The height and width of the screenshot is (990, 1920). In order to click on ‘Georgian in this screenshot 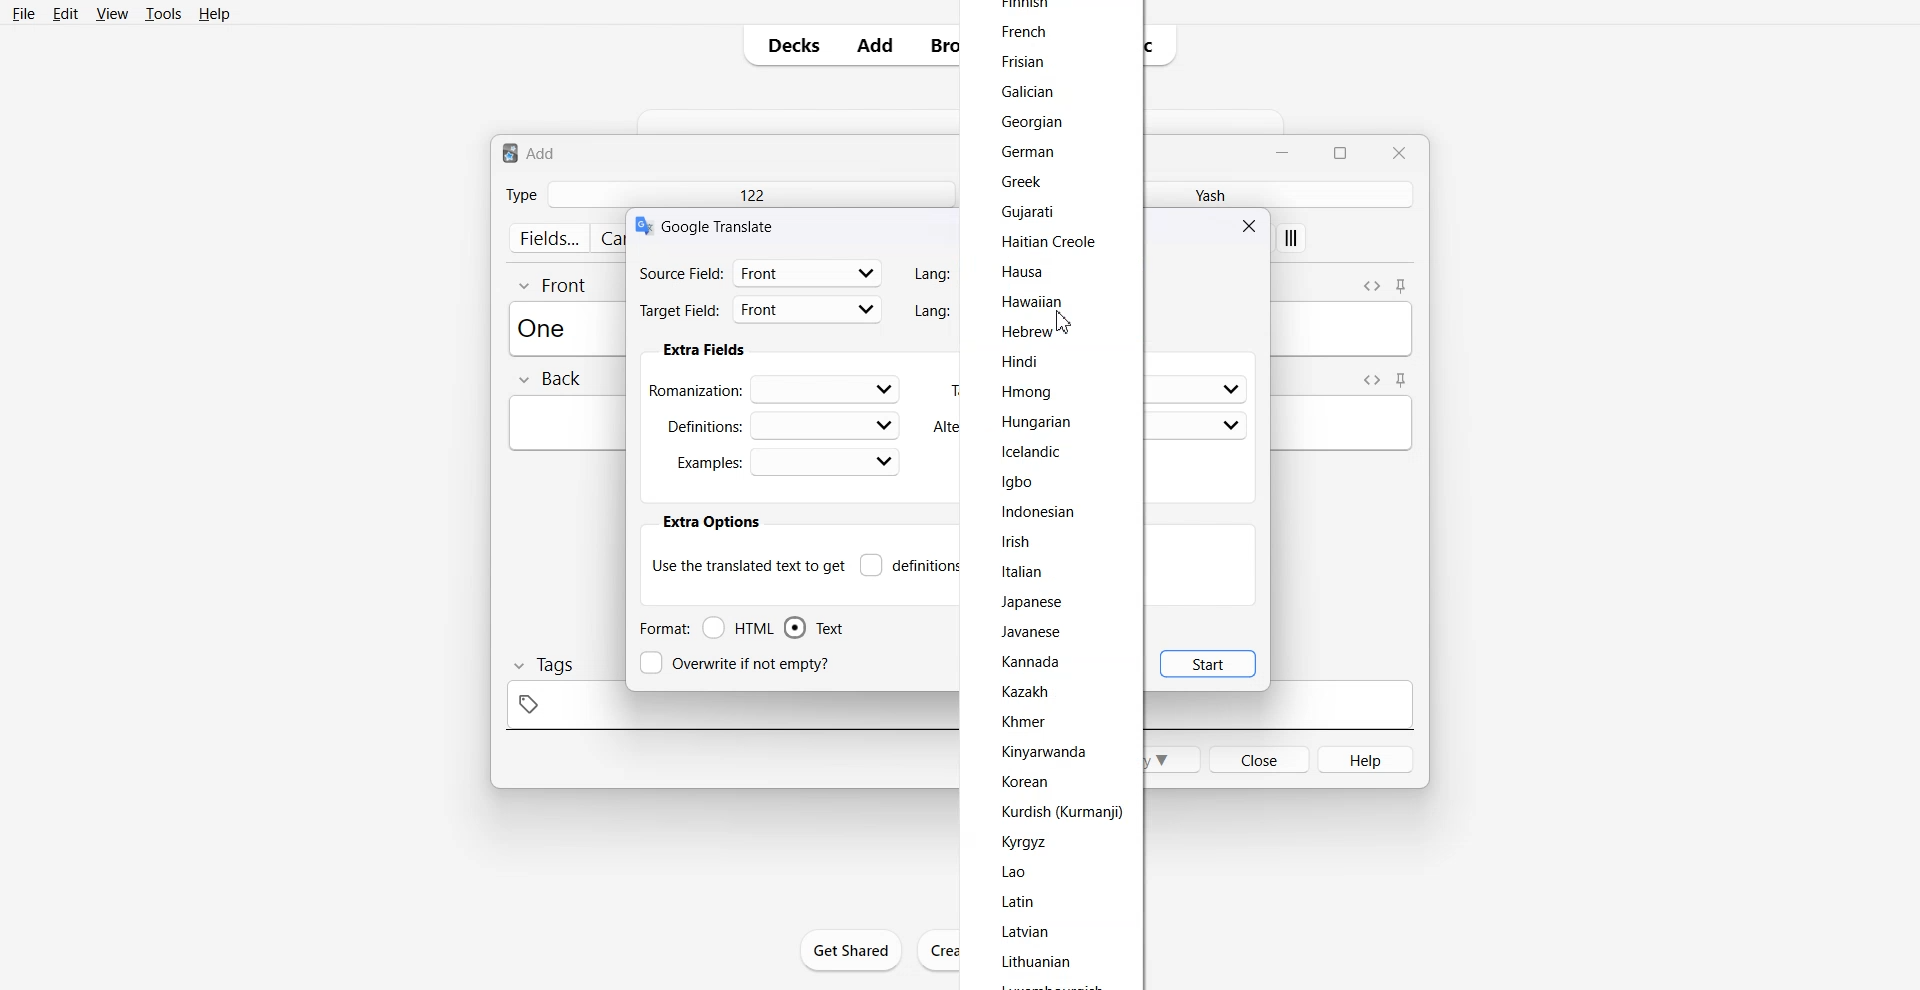, I will do `click(1036, 122)`.